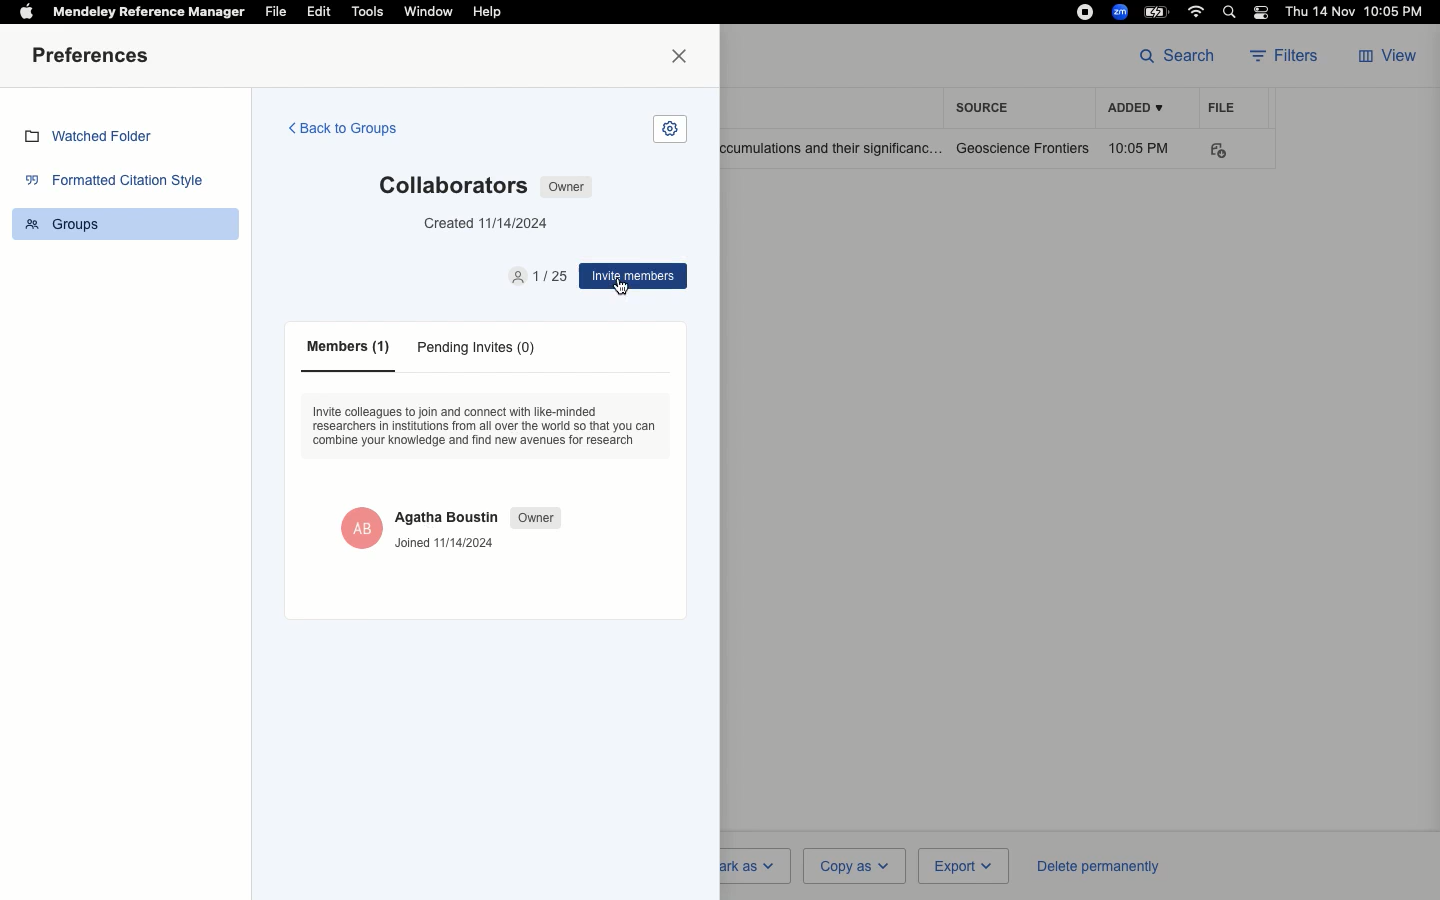 Image resolution: width=1440 pixels, height=900 pixels. What do you see at coordinates (360, 526) in the screenshot?
I see `User details` at bounding box center [360, 526].